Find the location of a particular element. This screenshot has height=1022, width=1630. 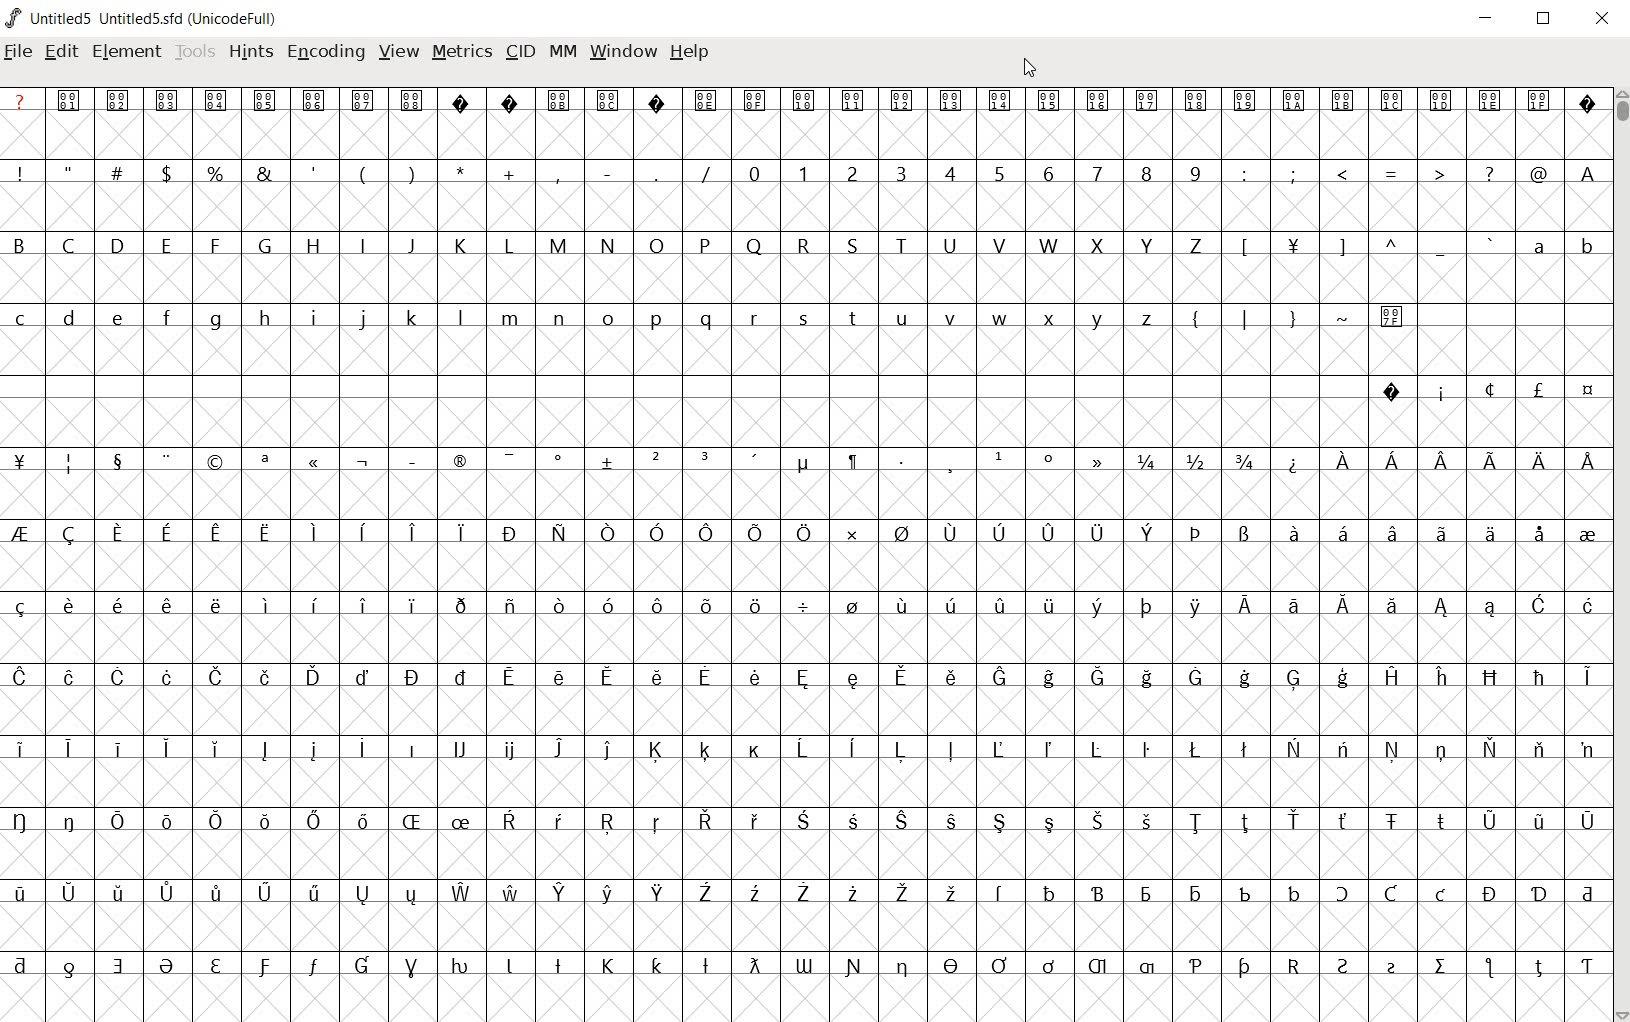

Symbol is located at coordinates (508, 751).